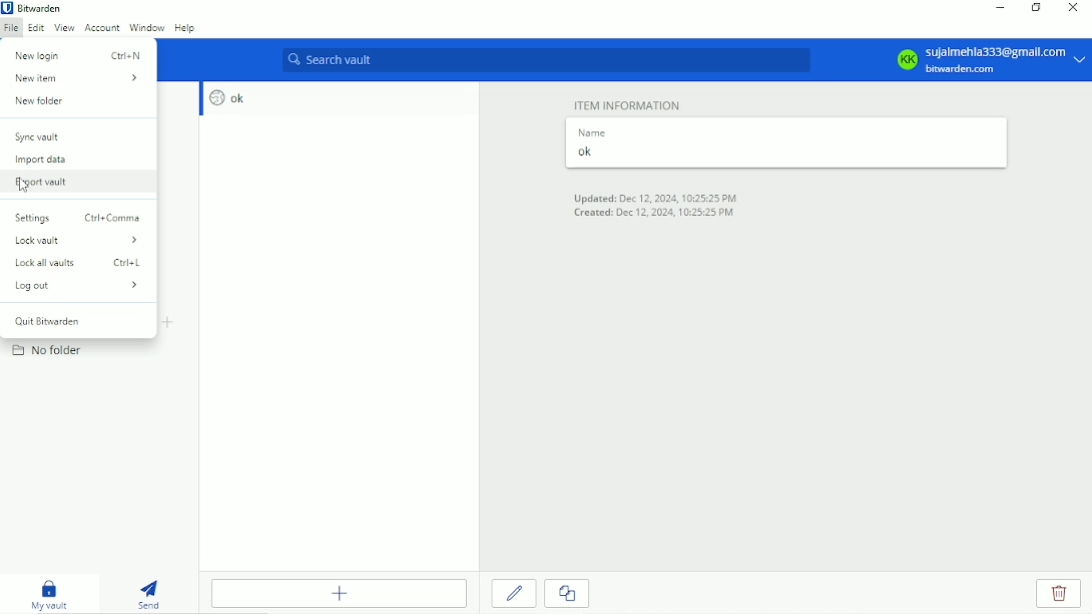 This screenshot has height=614, width=1092. What do you see at coordinates (997, 8) in the screenshot?
I see `Minimize` at bounding box center [997, 8].